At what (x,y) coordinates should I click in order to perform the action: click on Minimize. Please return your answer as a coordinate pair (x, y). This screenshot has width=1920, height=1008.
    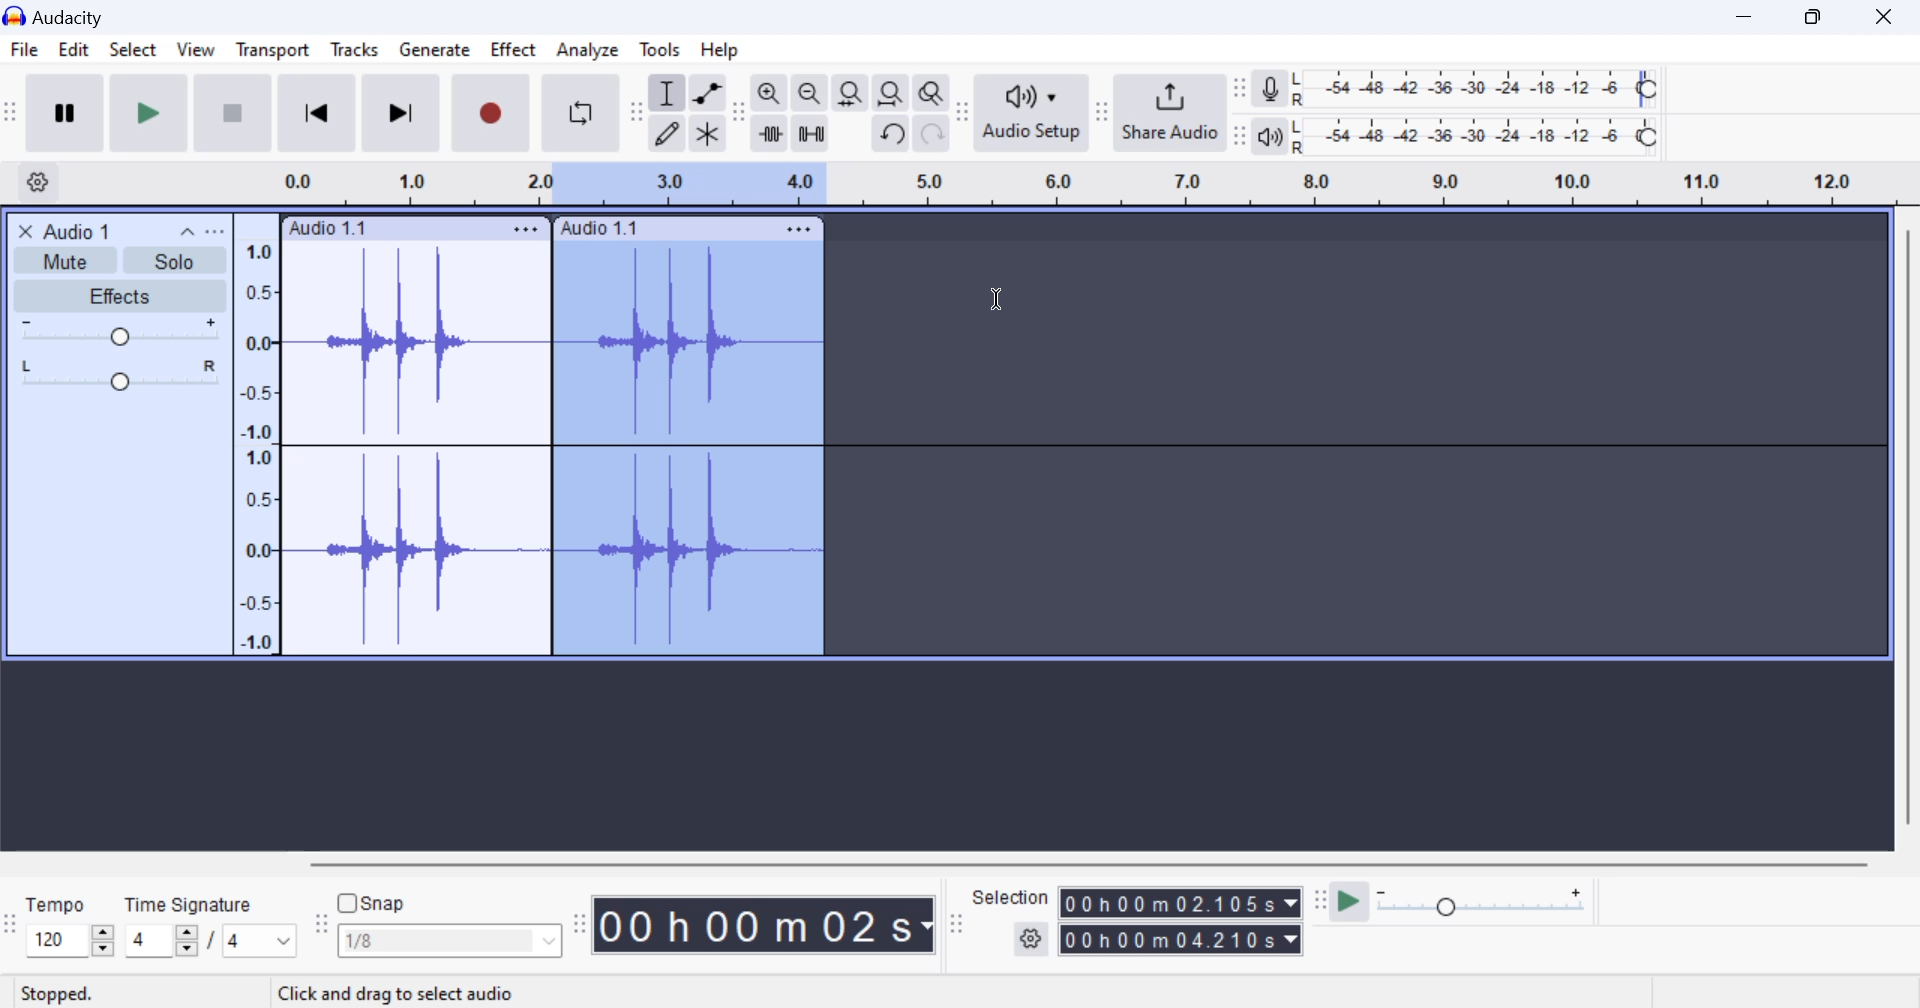
    Looking at the image, I should click on (1819, 15).